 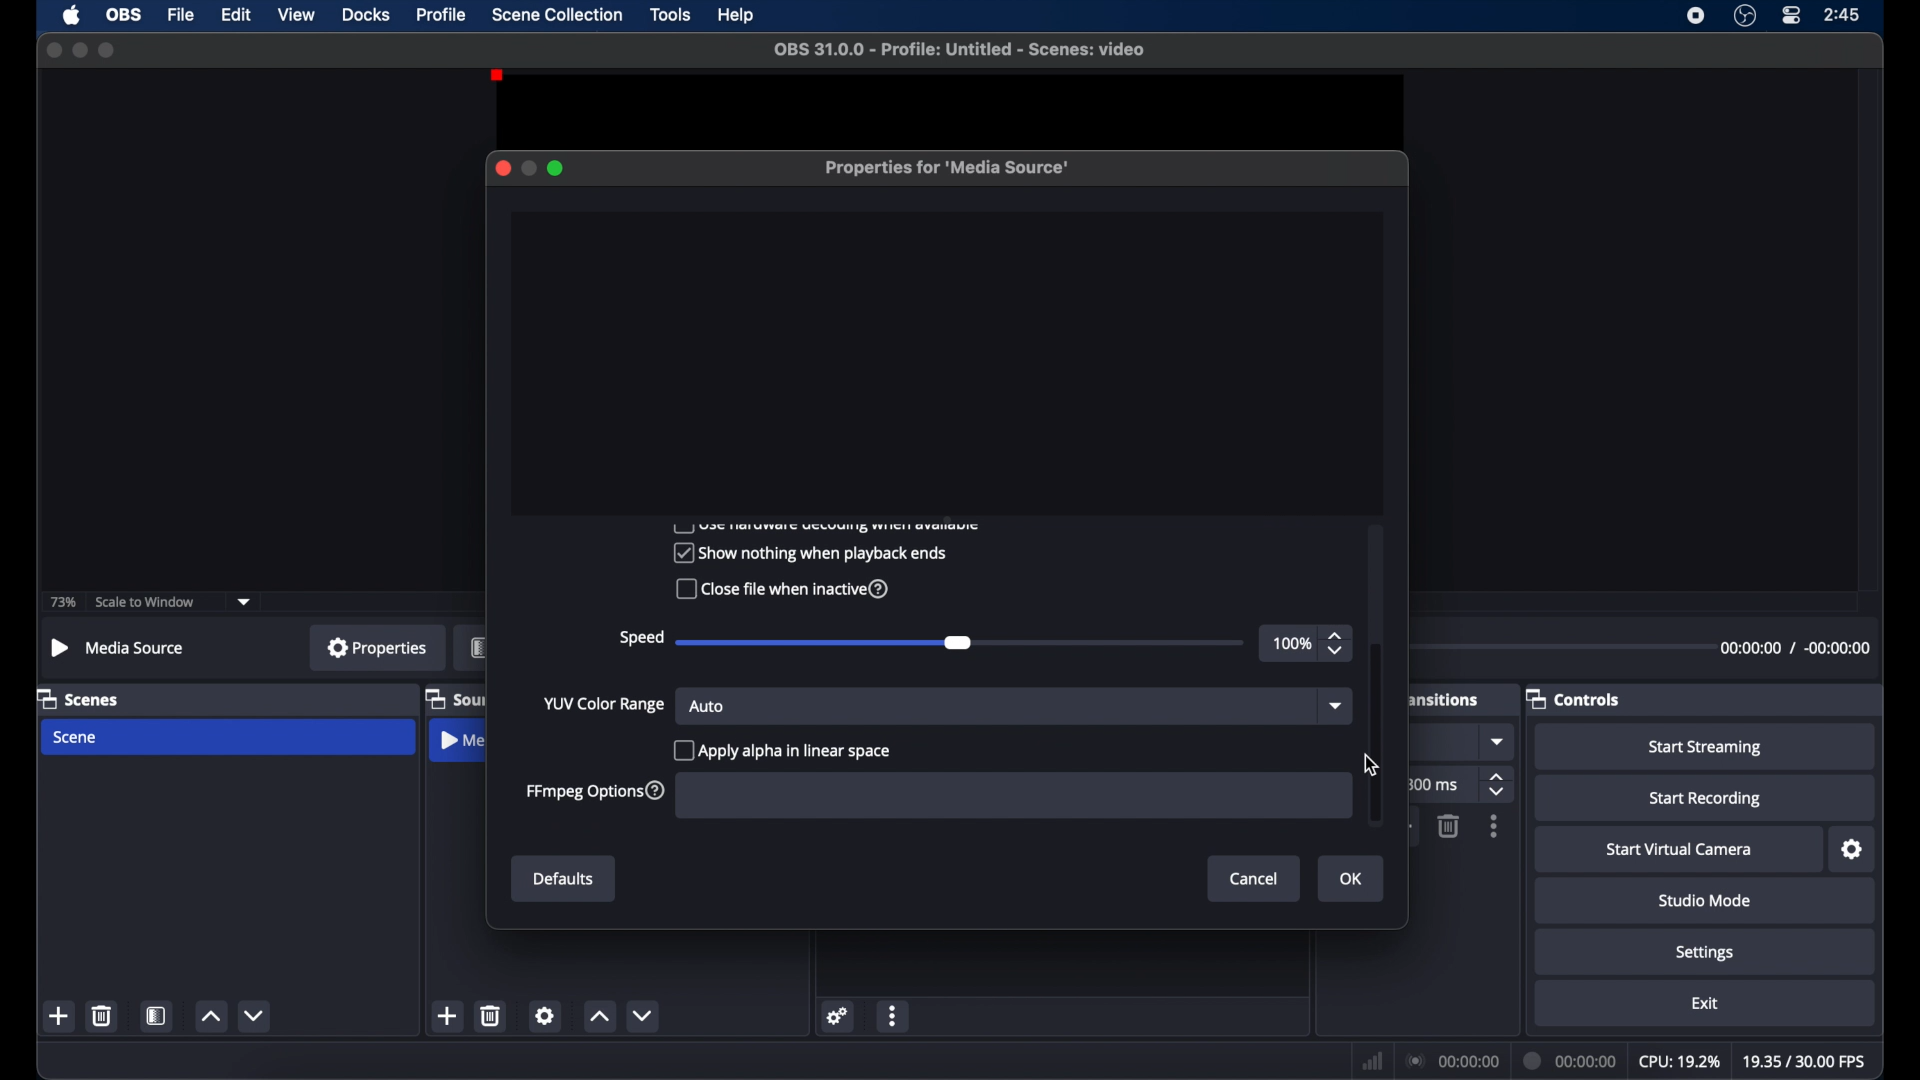 I want to click on delete, so click(x=103, y=1015).